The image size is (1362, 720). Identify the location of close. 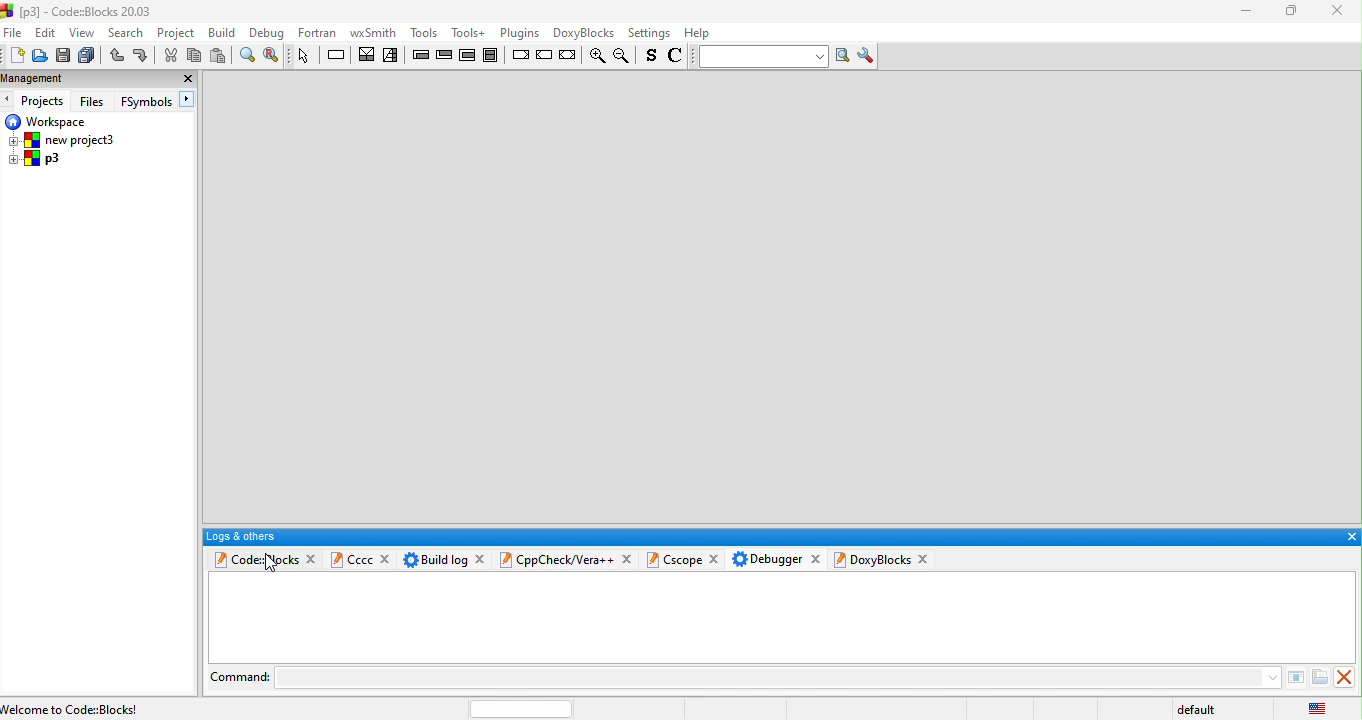
(1336, 10).